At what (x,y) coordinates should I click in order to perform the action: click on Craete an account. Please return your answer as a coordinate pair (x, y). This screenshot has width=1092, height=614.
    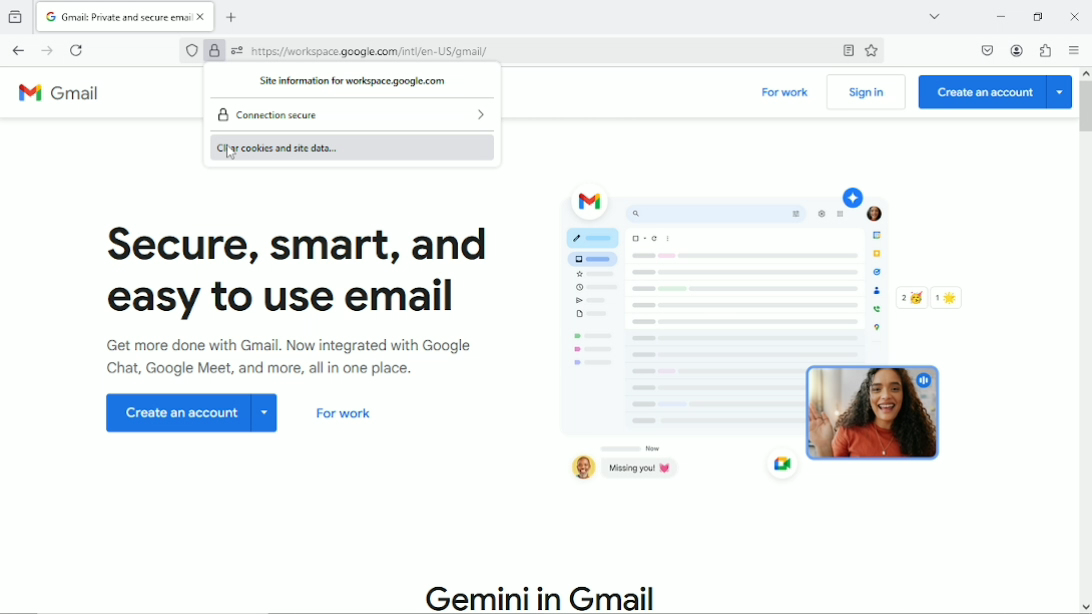
    Looking at the image, I should click on (193, 415).